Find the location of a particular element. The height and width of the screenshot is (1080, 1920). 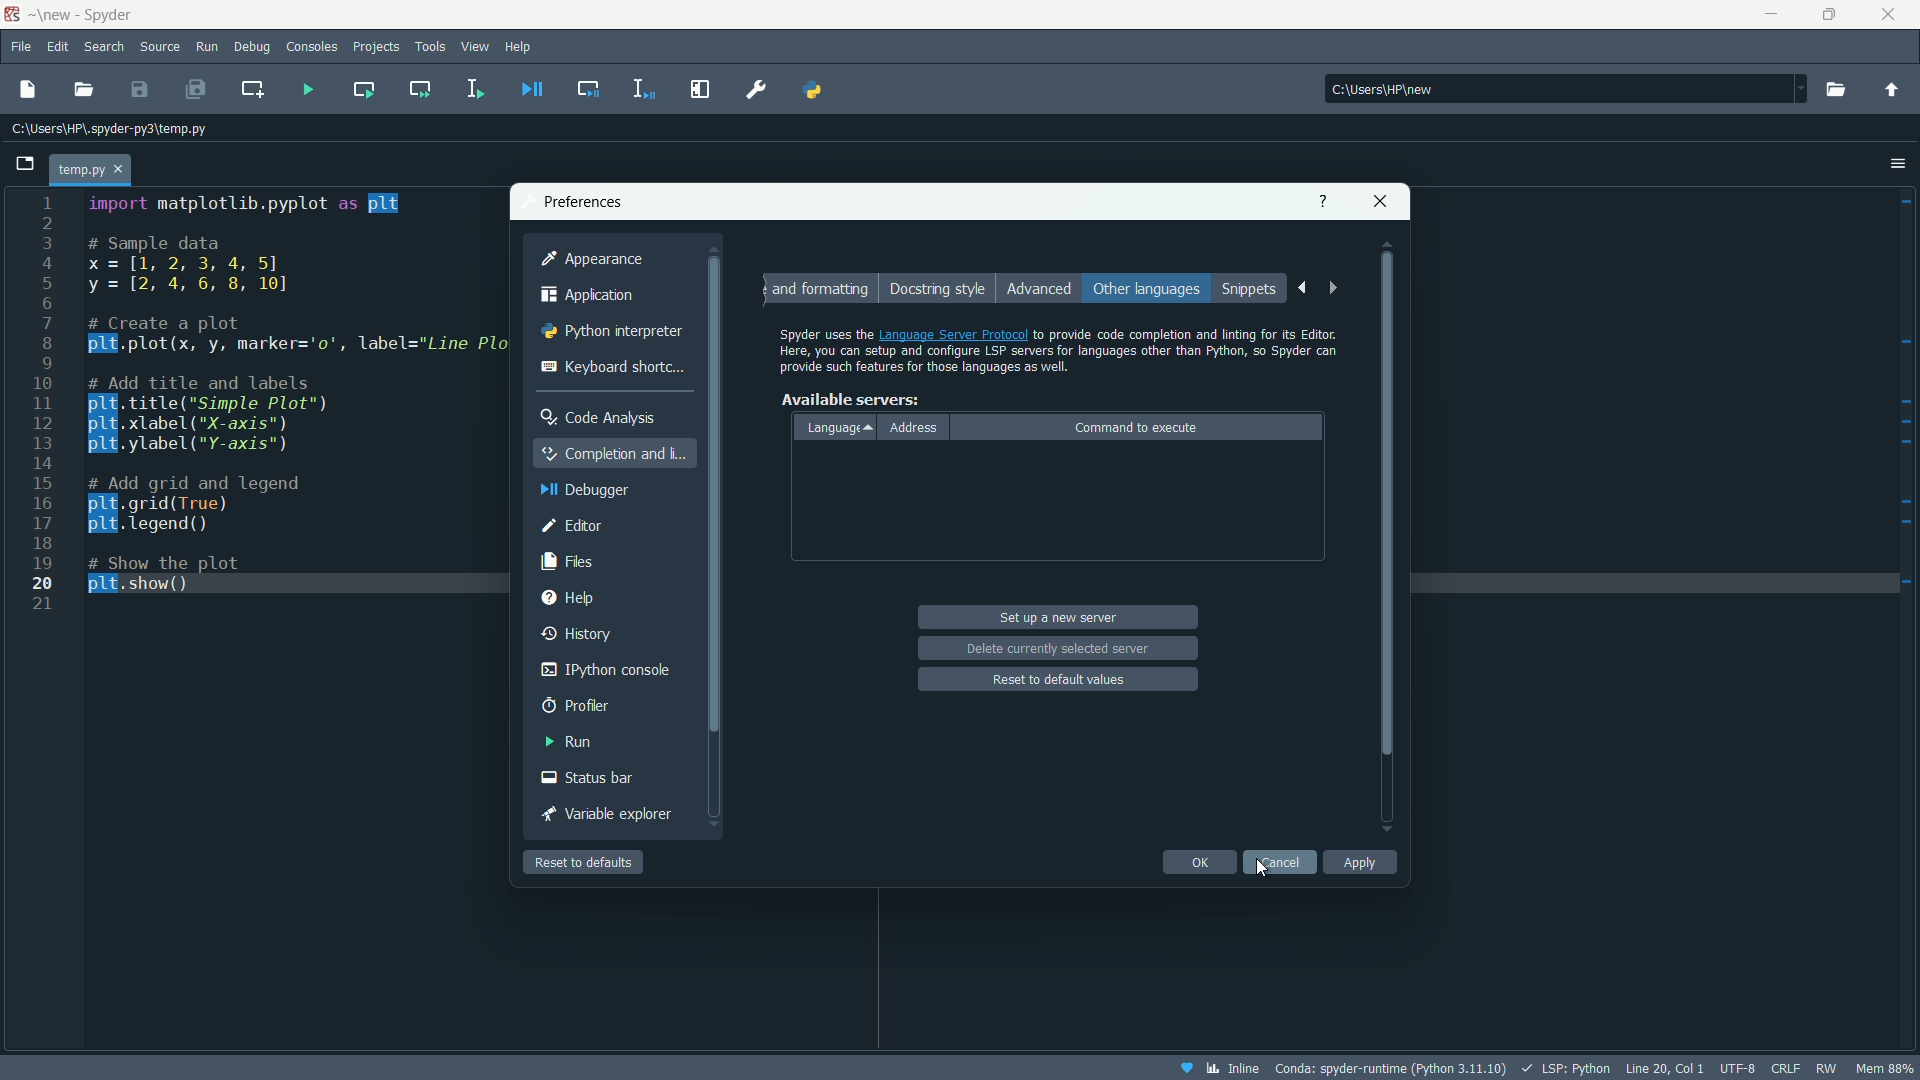

run selection is located at coordinates (473, 89).